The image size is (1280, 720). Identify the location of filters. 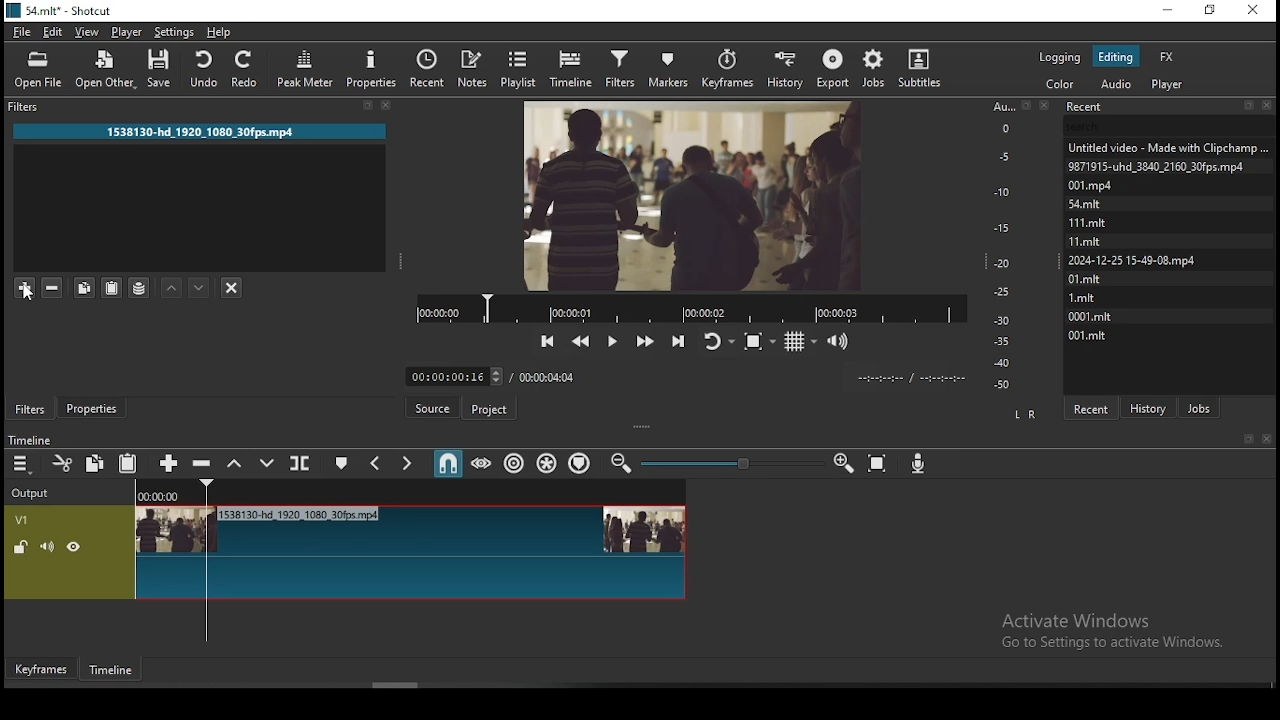
(31, 409).